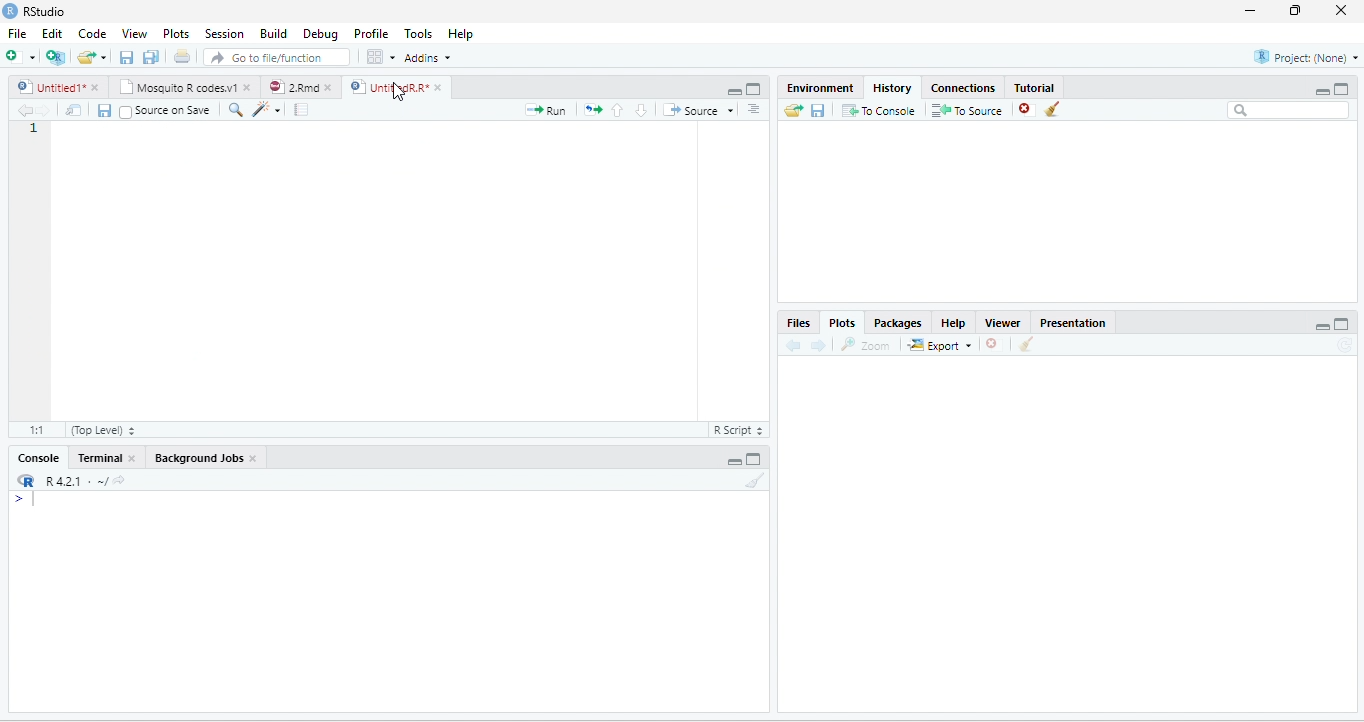 This screenshot has width=1364, height=722. Describe the element at coordinates (131, 458) in the screenshot. I see `close` at that location.